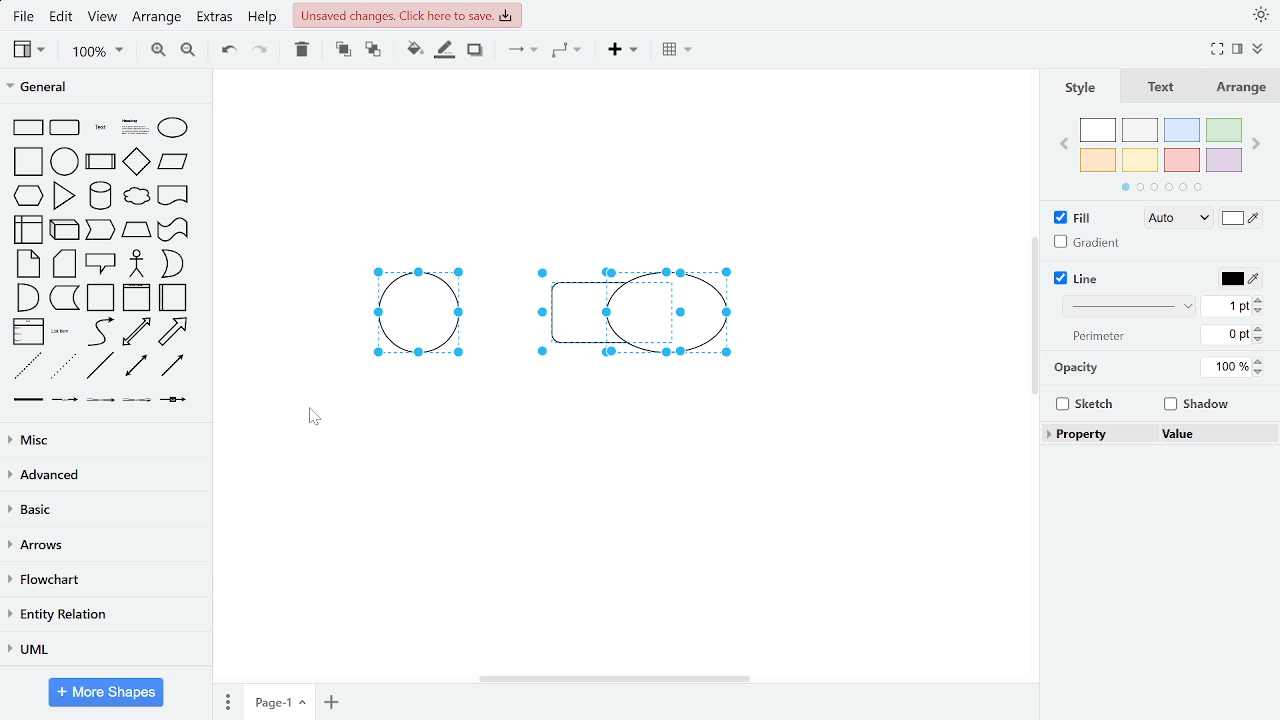 The height and width of the screenshot is (720, 1280). Describe the element at coordinates (1182, 160) in the screenshot. I see `red` at that location.